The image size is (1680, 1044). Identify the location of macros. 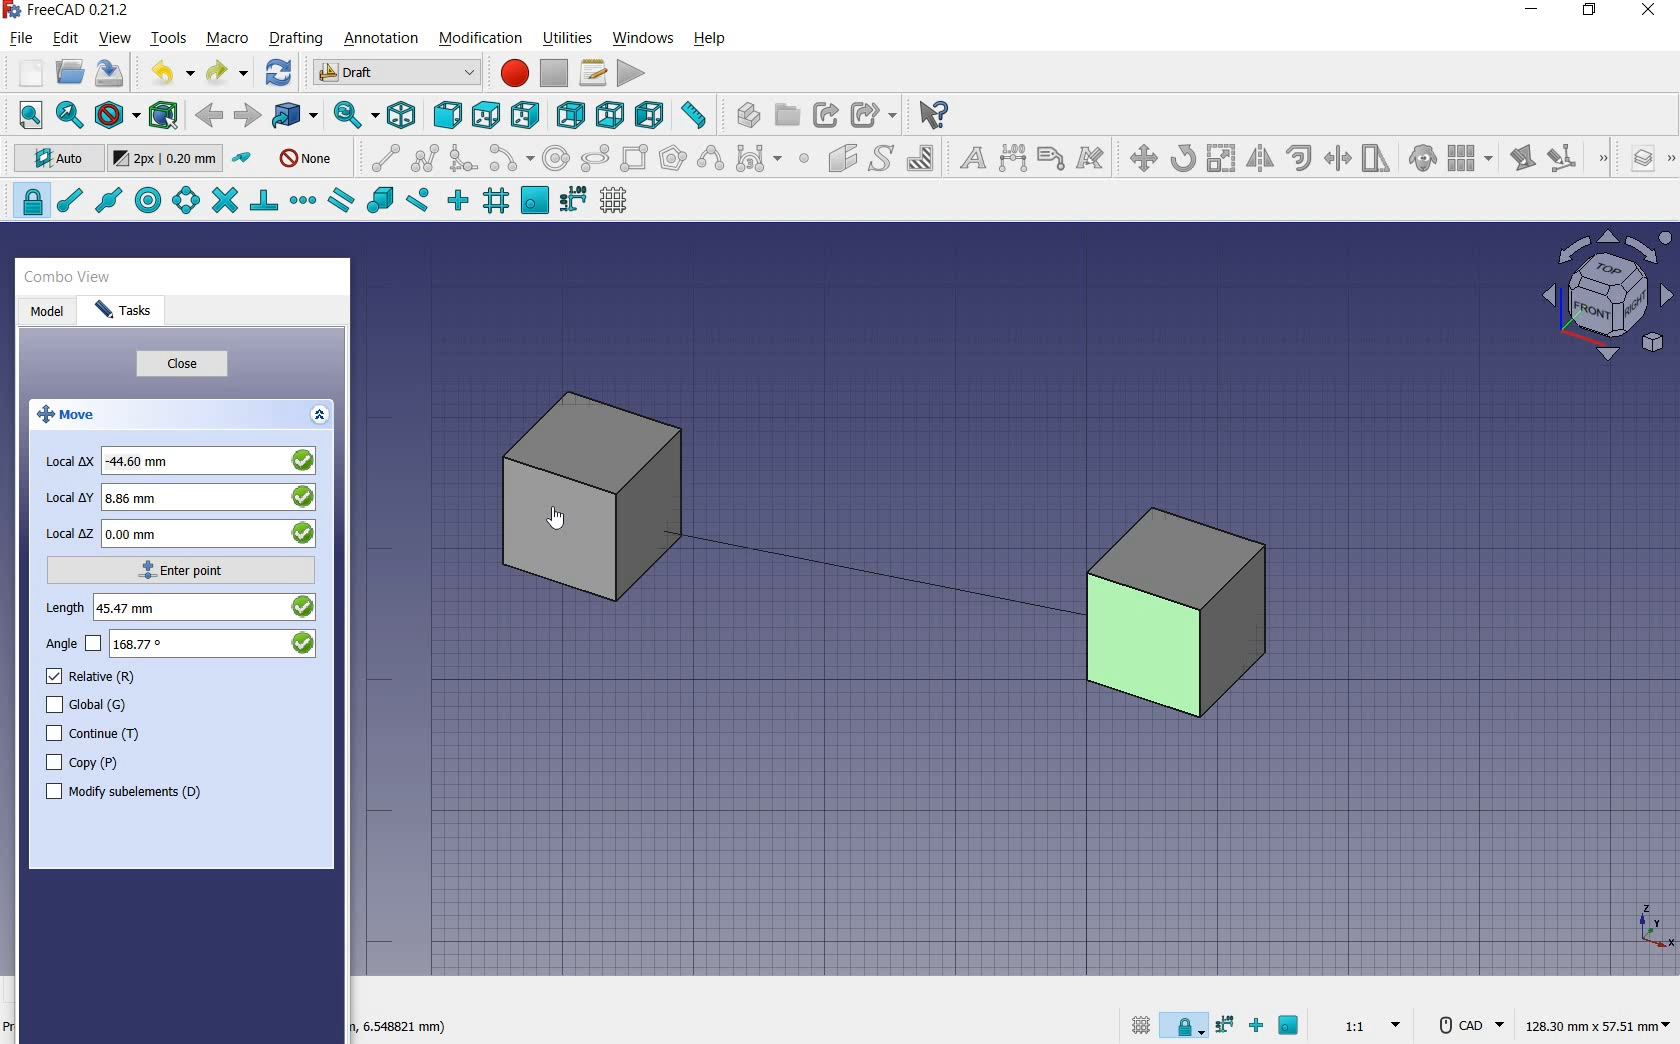
(593, 73).